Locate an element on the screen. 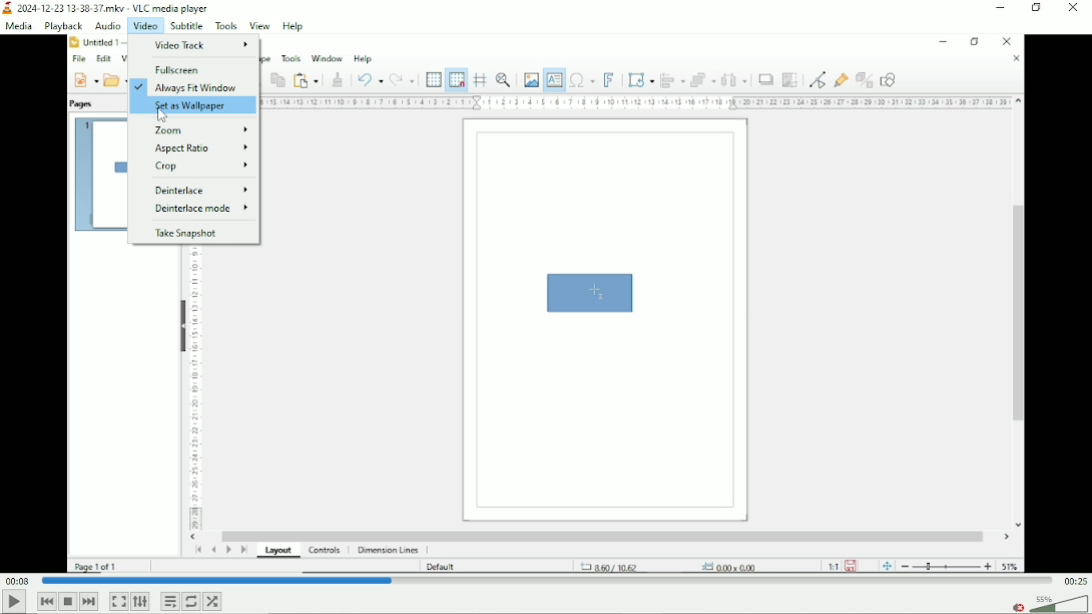 This screenshot has width=1092, height=614. Restore down is located at coordinates (1036, 8).